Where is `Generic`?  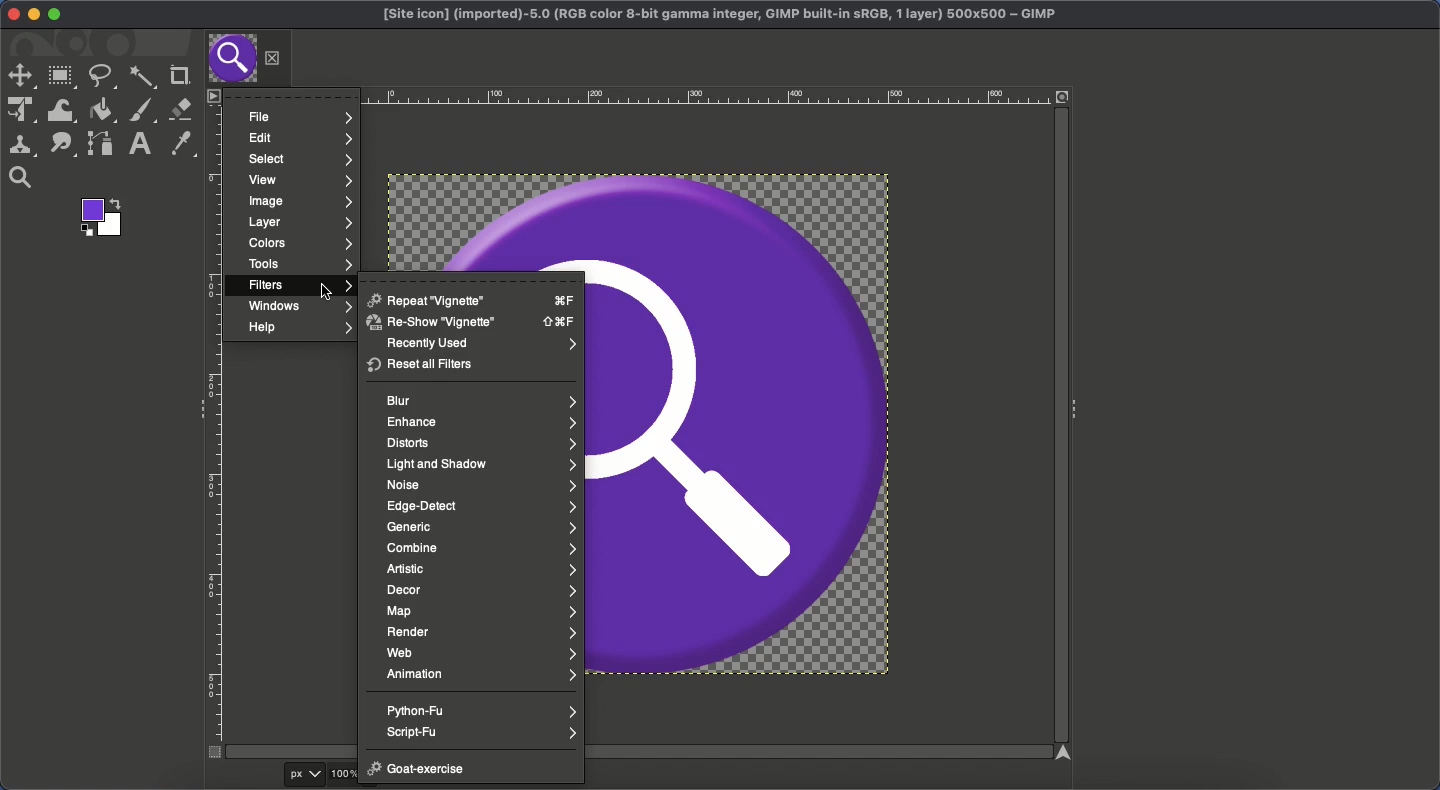
Generic is located at coordinates (480, 529).